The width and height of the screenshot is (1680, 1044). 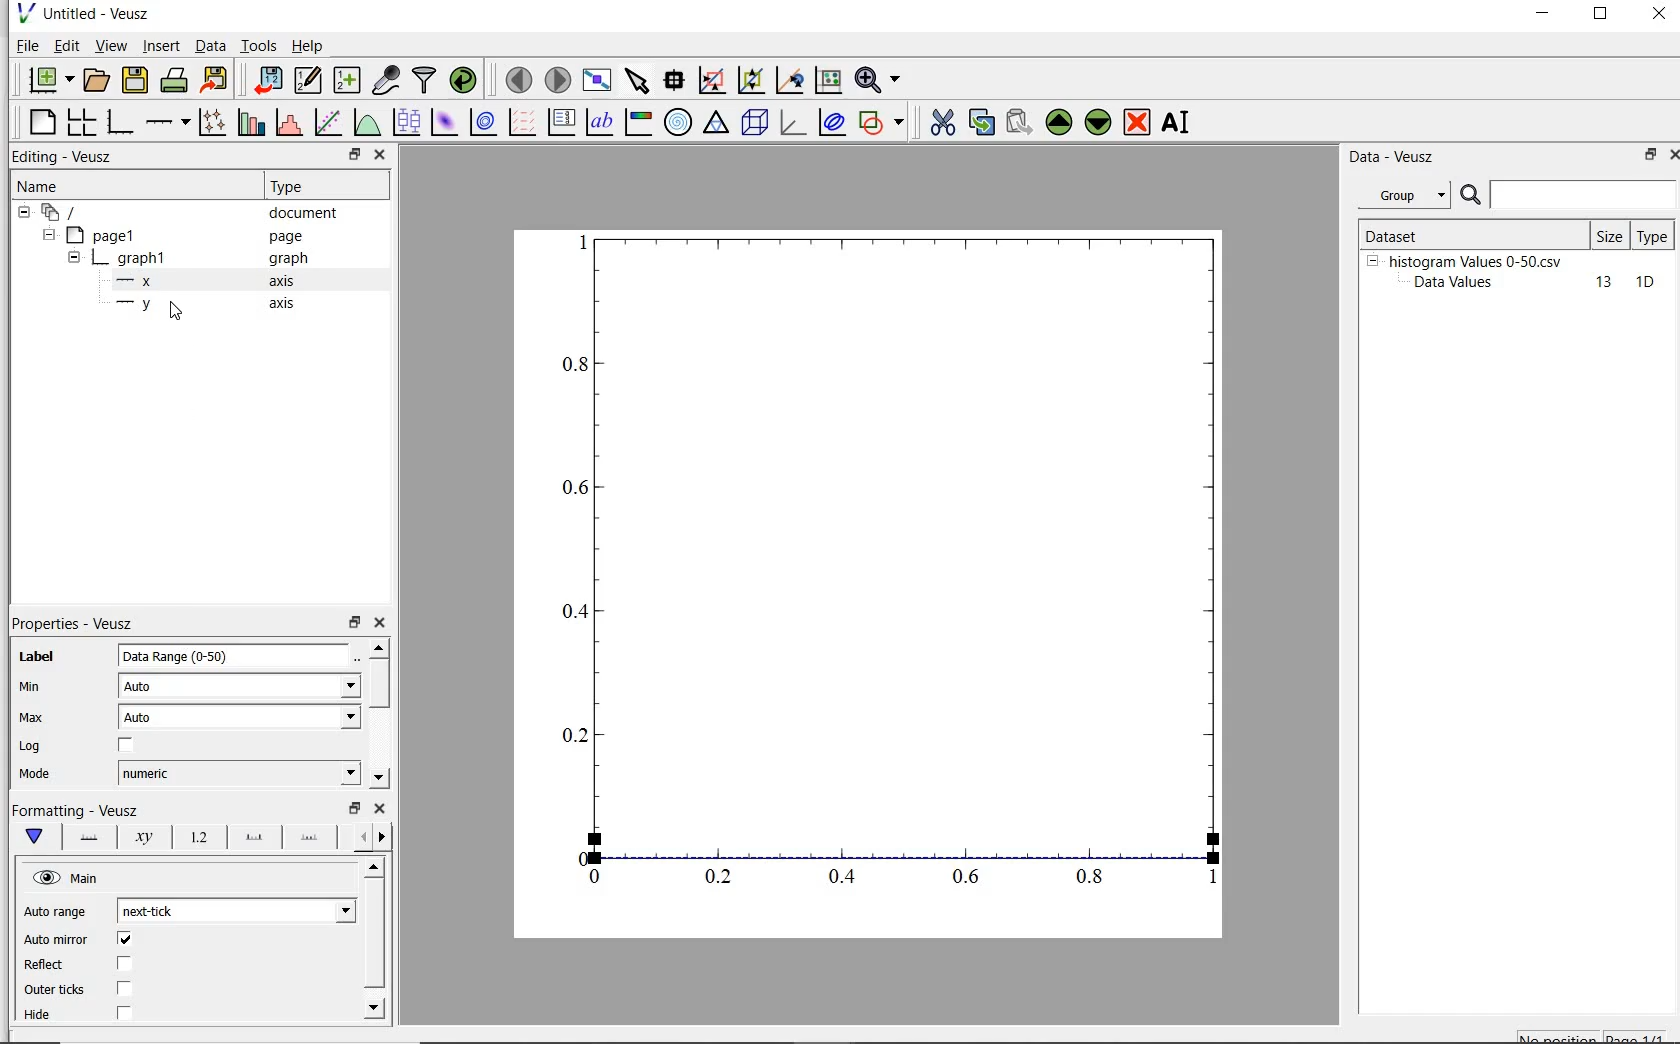 What do you see at coordinates (29, 747) in the screenshot?
I see `Log` at bounding box center [29, 747].